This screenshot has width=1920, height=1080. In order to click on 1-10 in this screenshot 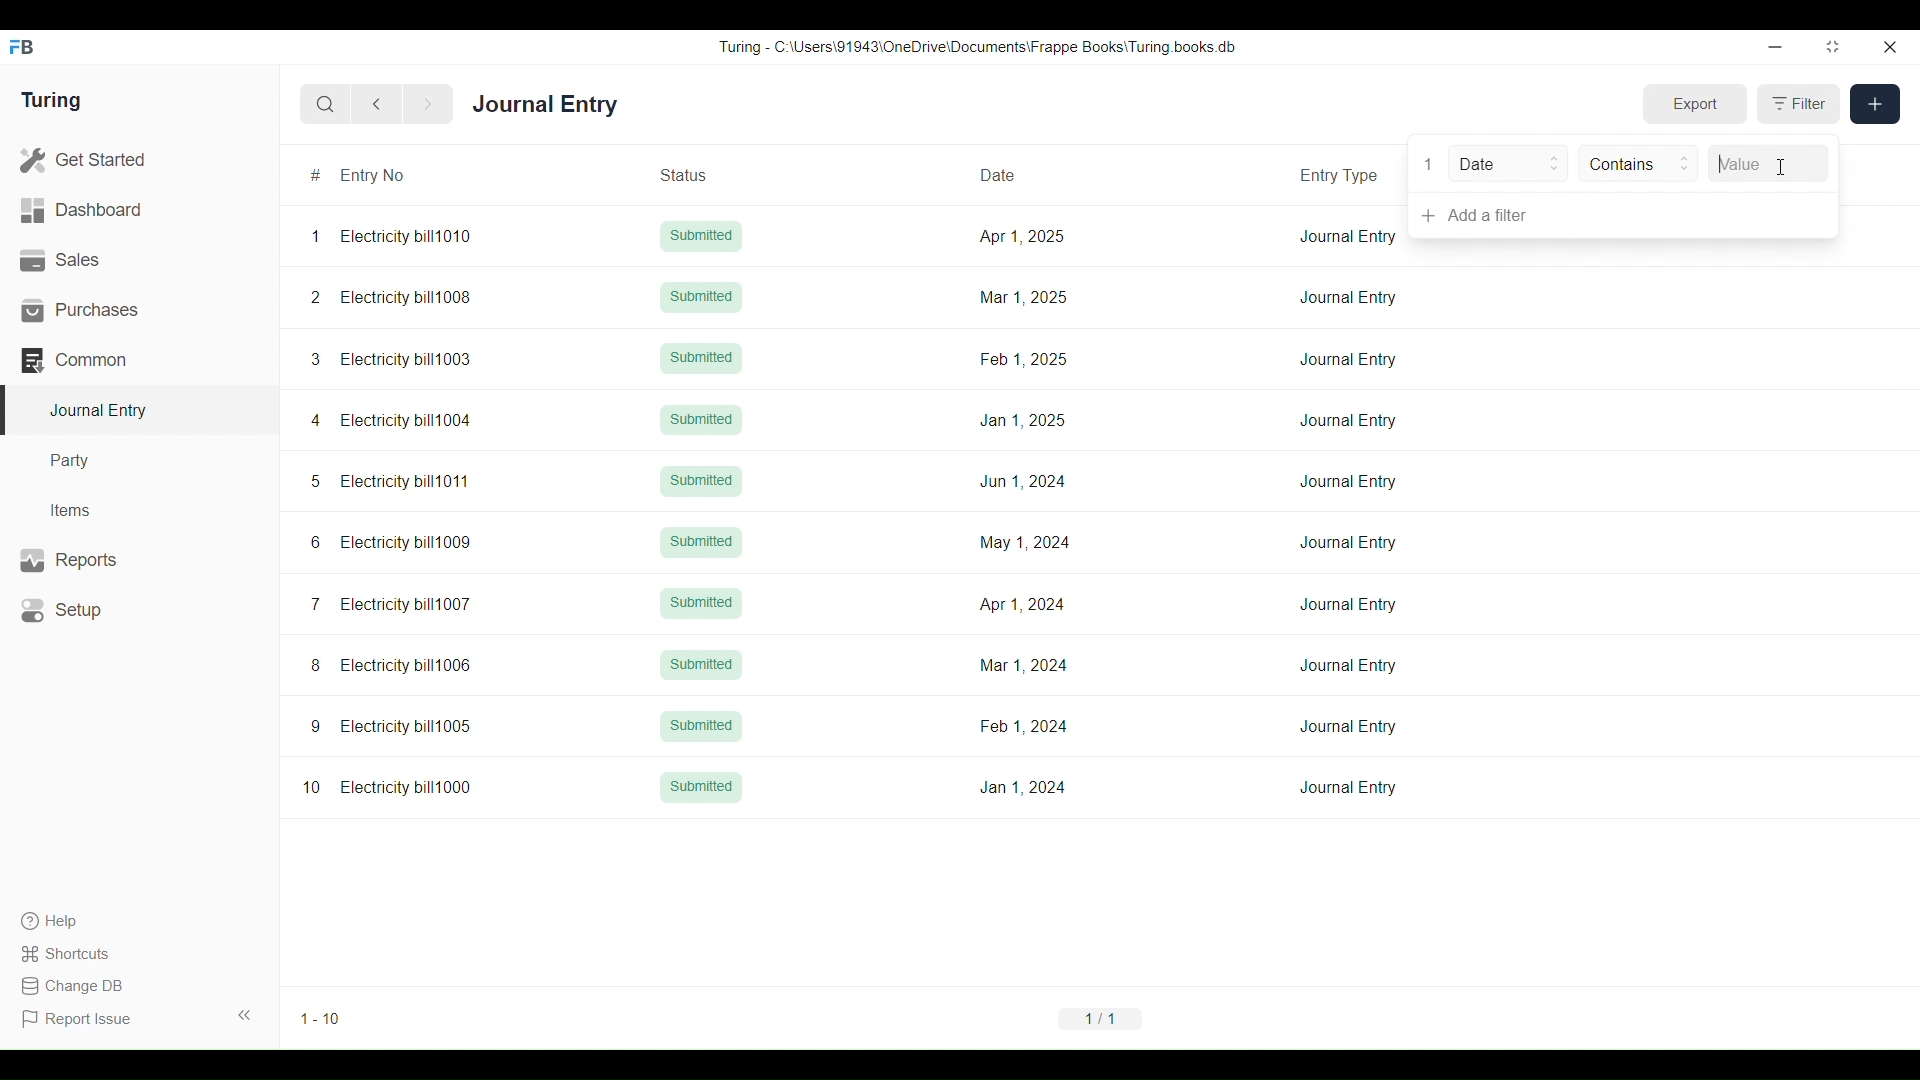, I will do `click(321, 1019)`.